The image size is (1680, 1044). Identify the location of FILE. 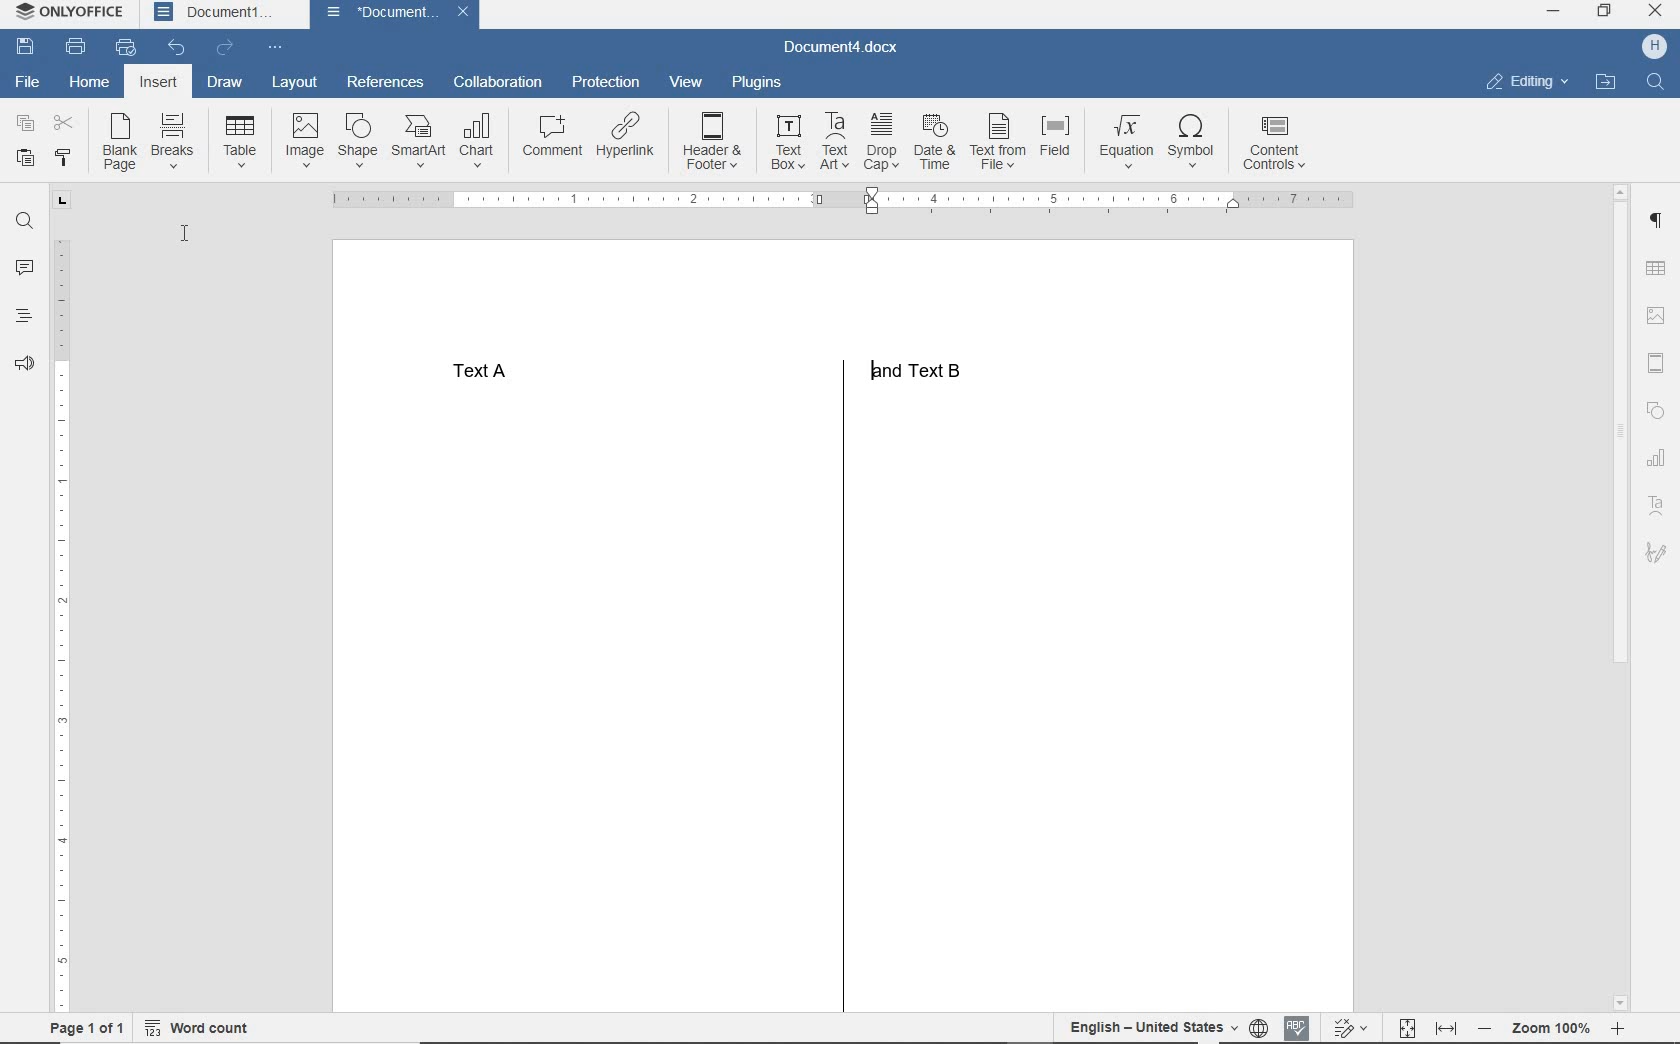
(34, 83).